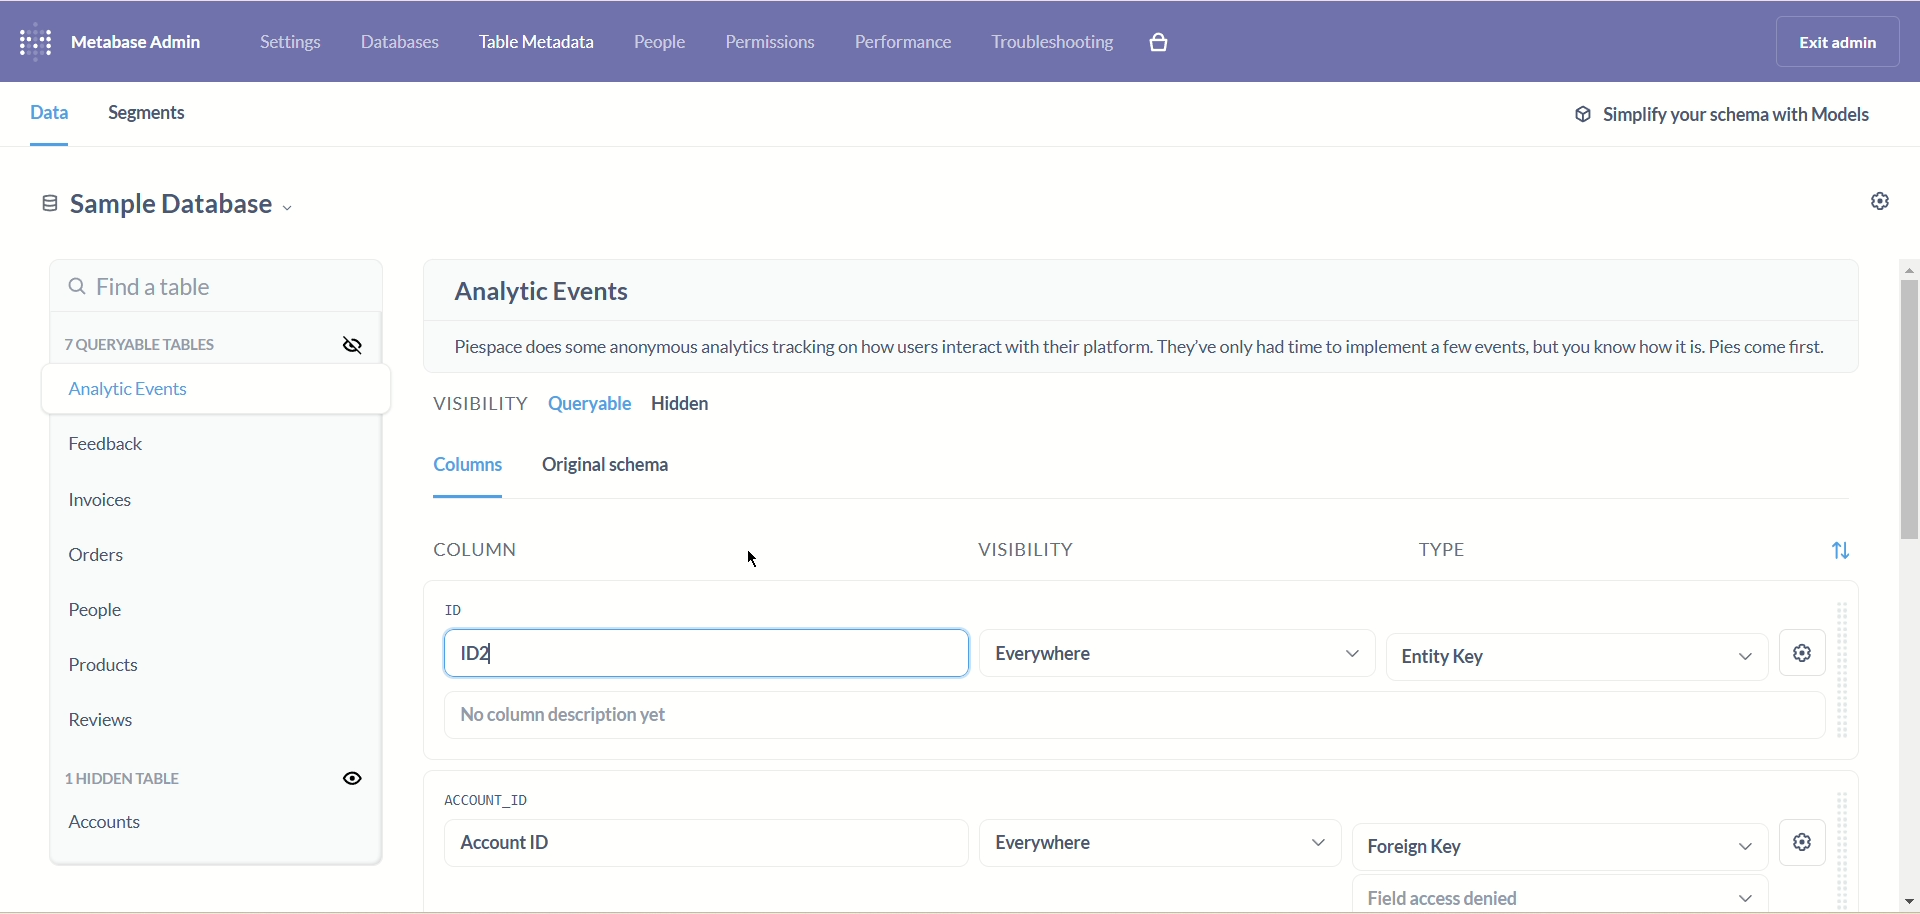  I want to click on Analytic events, so click(135, 396).